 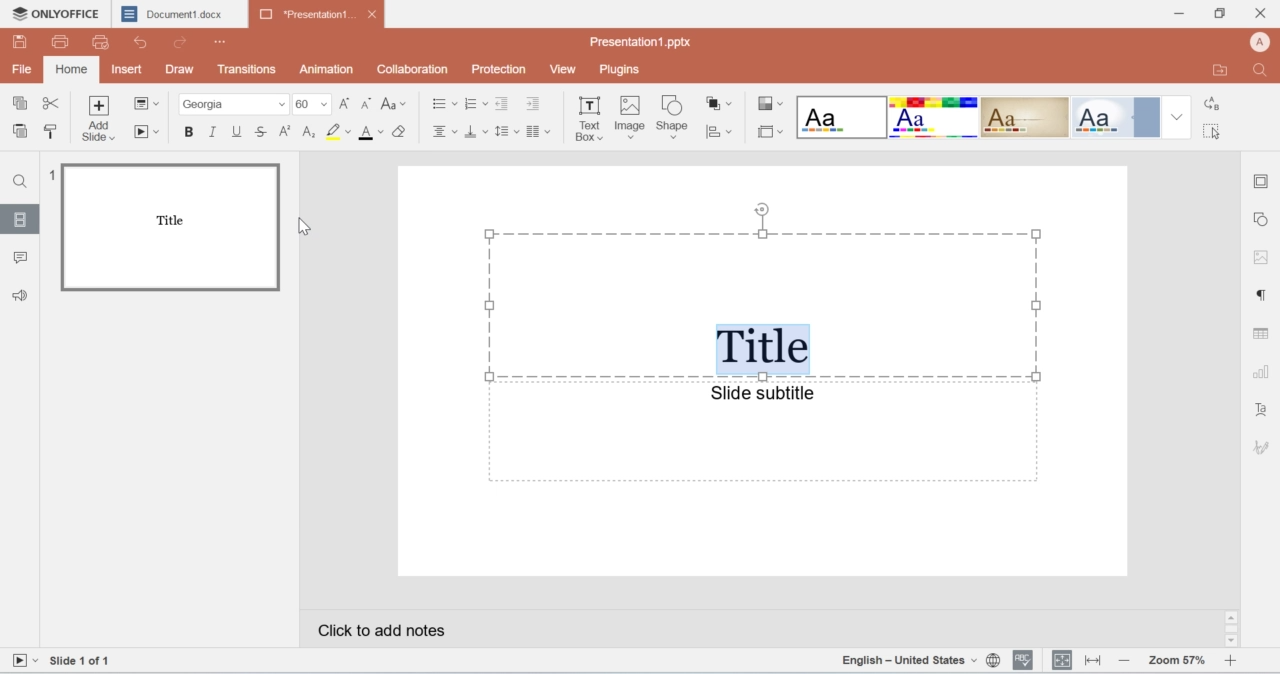 What do you see at coordinates (721, 105) in the screenshot?
I see `shapes` at bounding box center [721, 105].